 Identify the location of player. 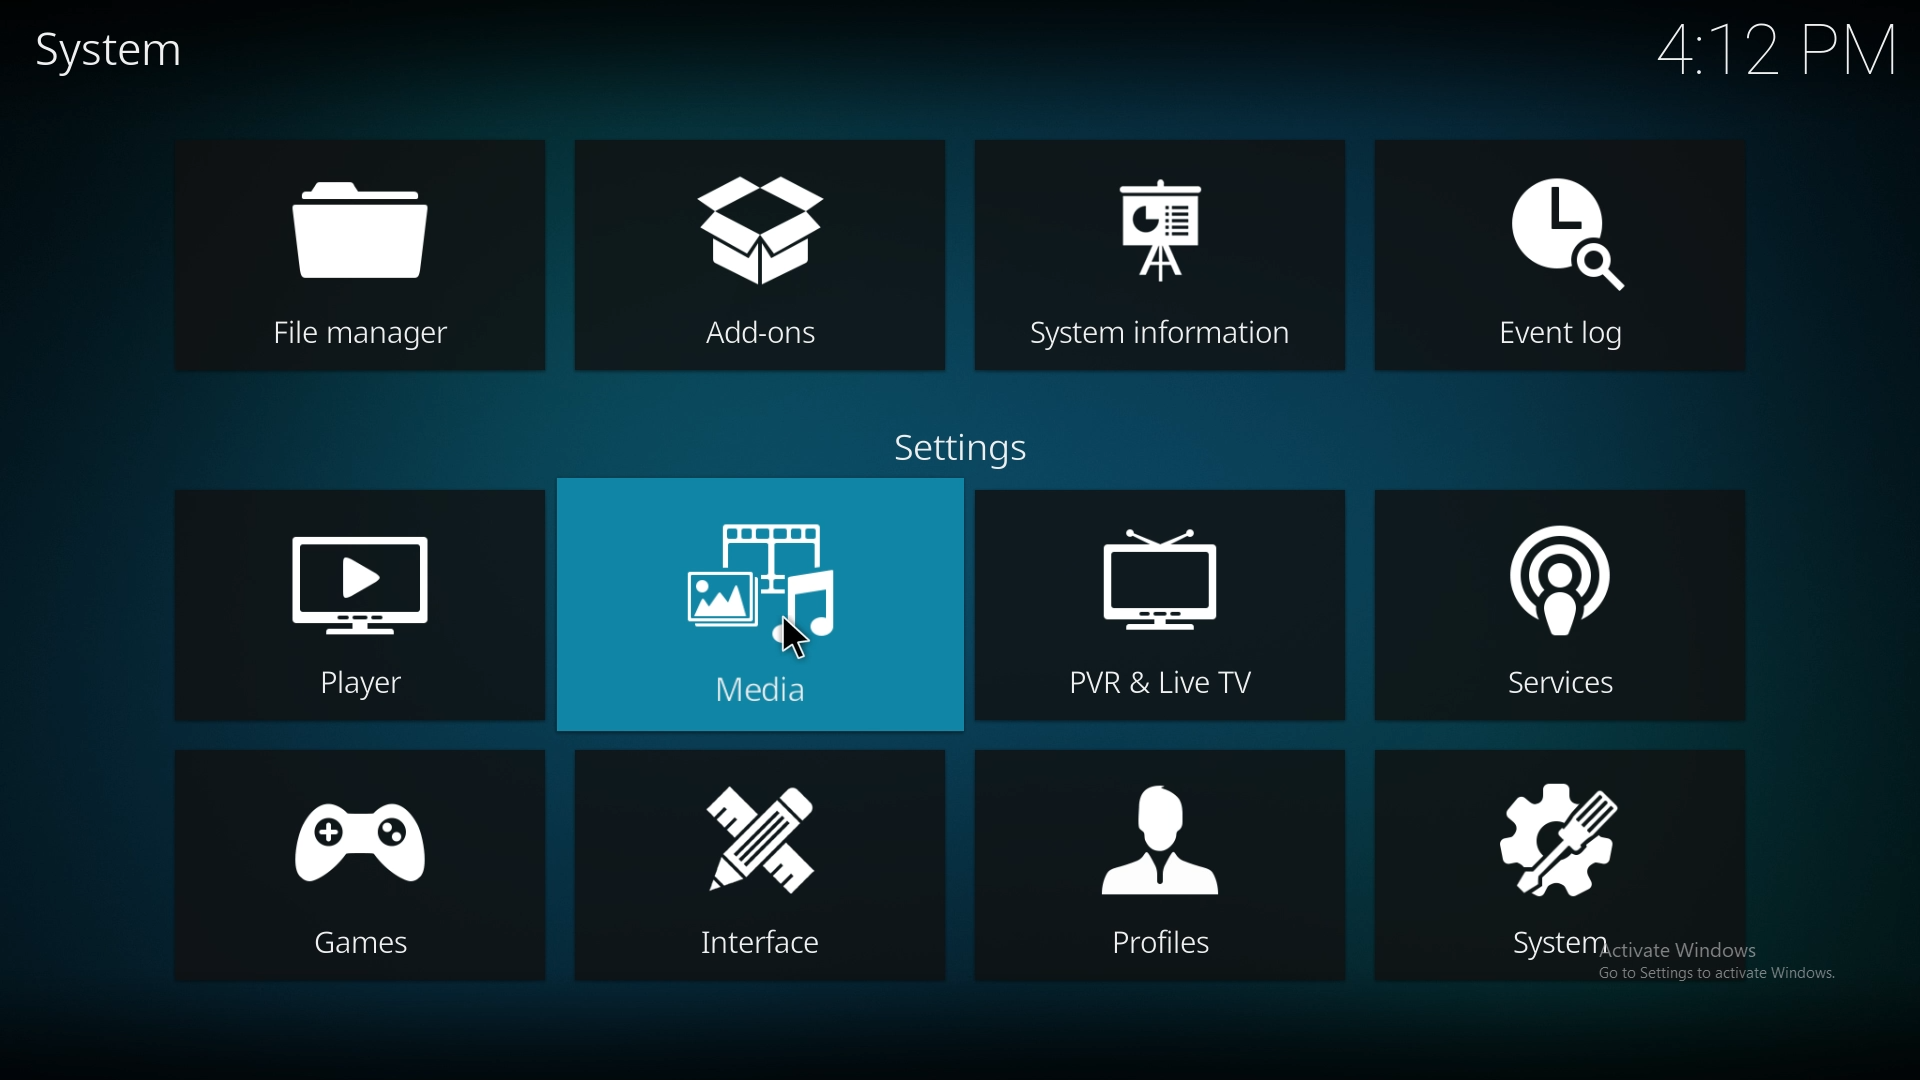
(358, 603).